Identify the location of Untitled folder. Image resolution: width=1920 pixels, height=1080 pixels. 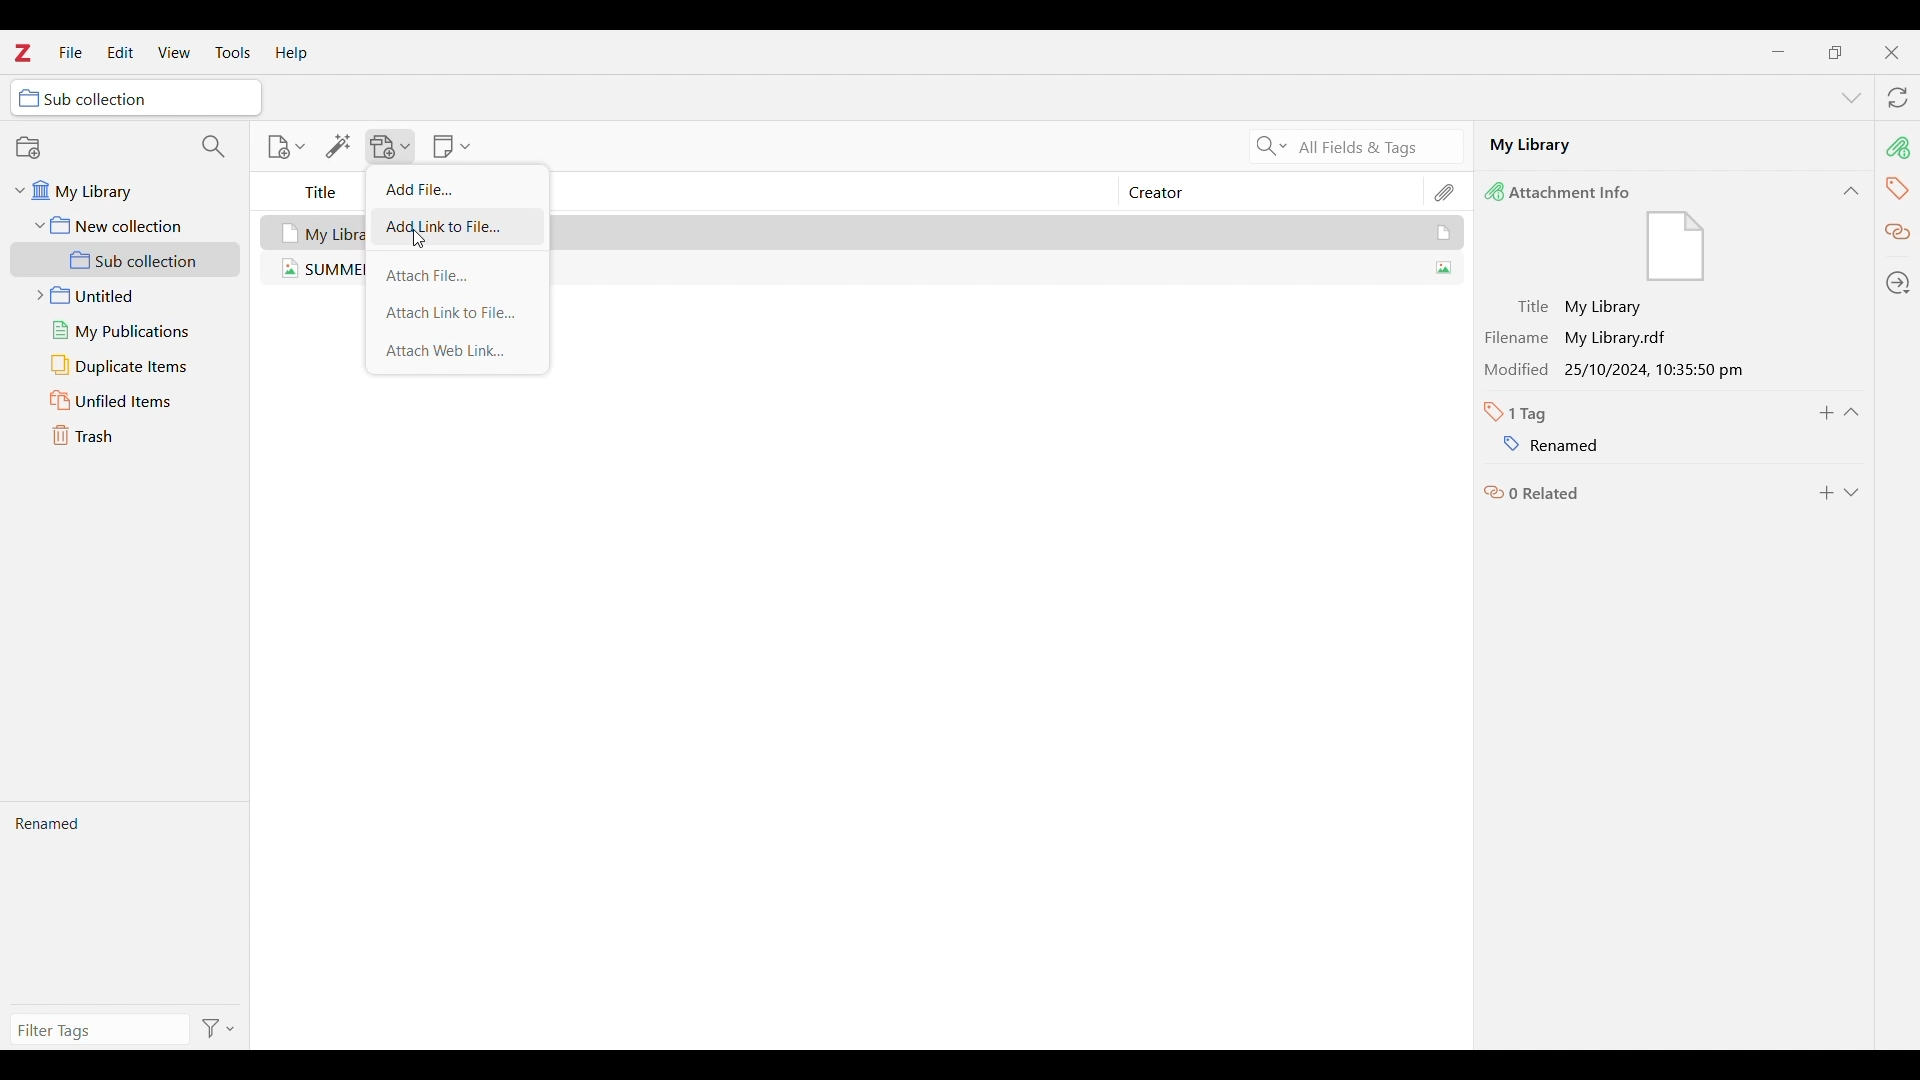
(131, 296).